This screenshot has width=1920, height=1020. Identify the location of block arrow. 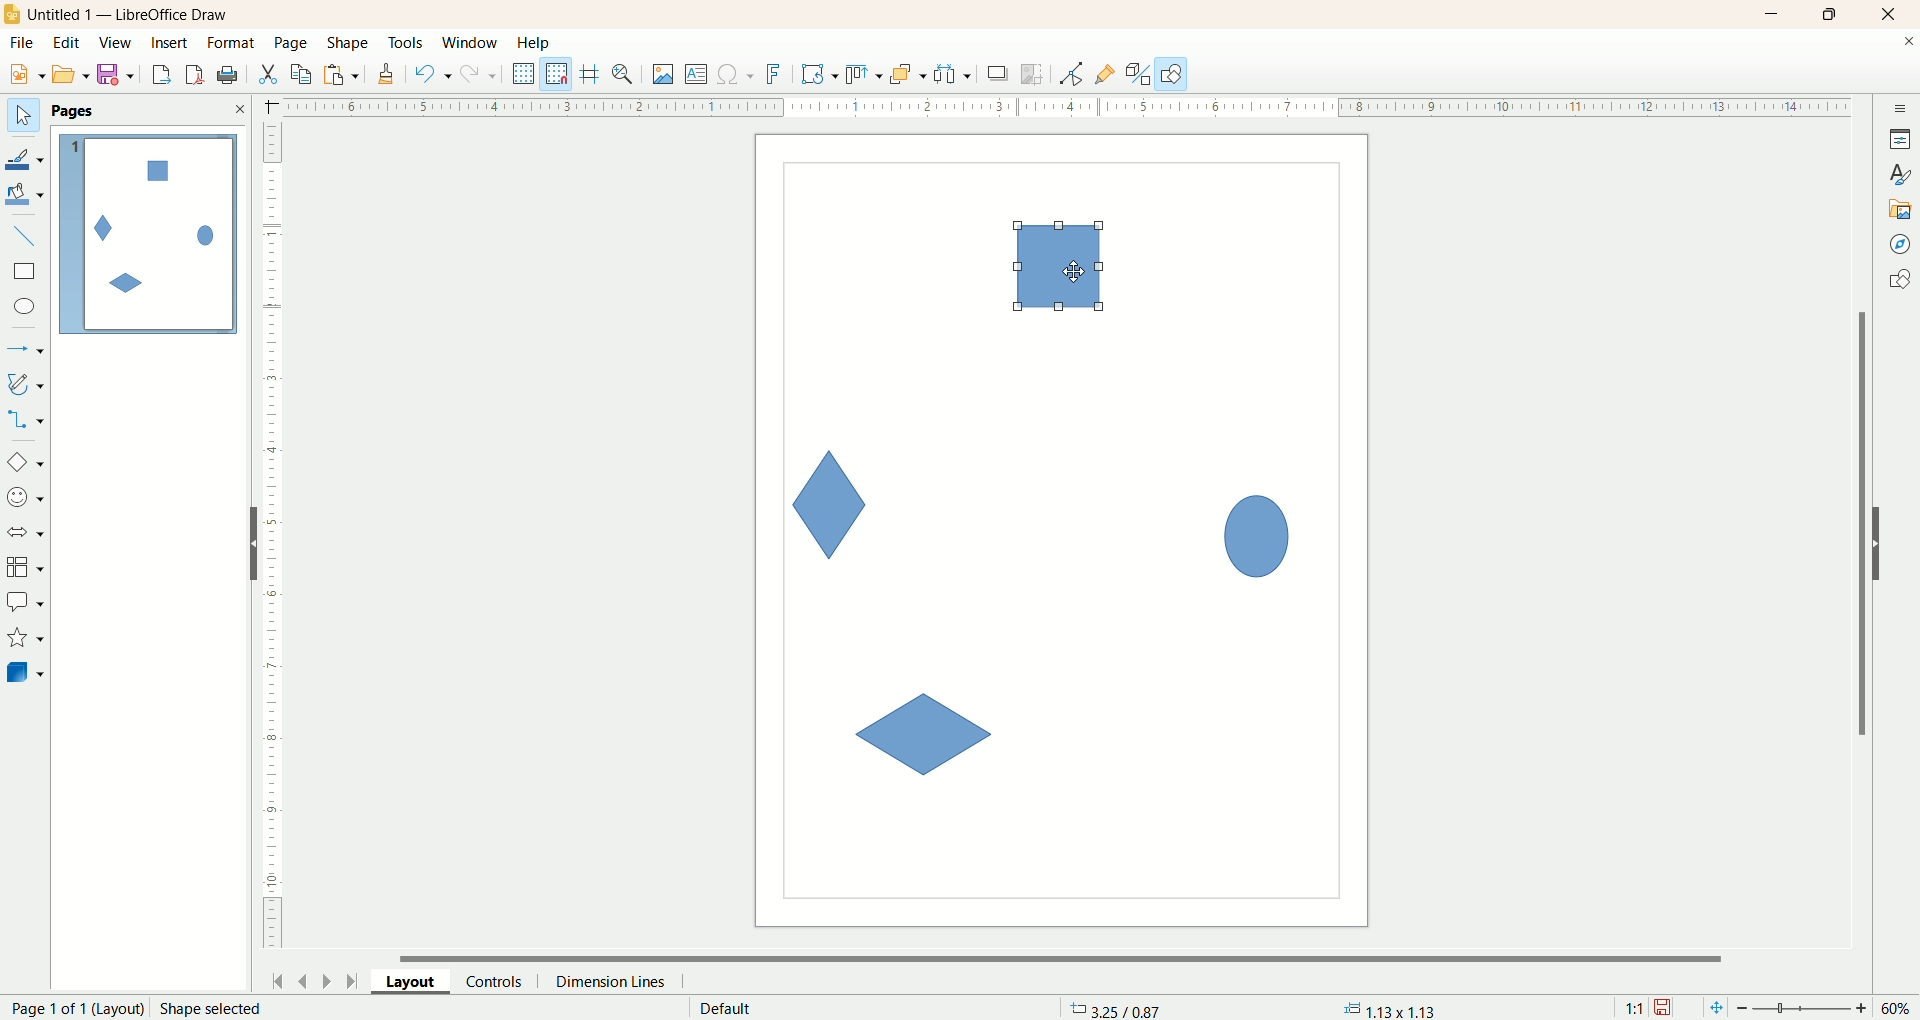
(29, 533).